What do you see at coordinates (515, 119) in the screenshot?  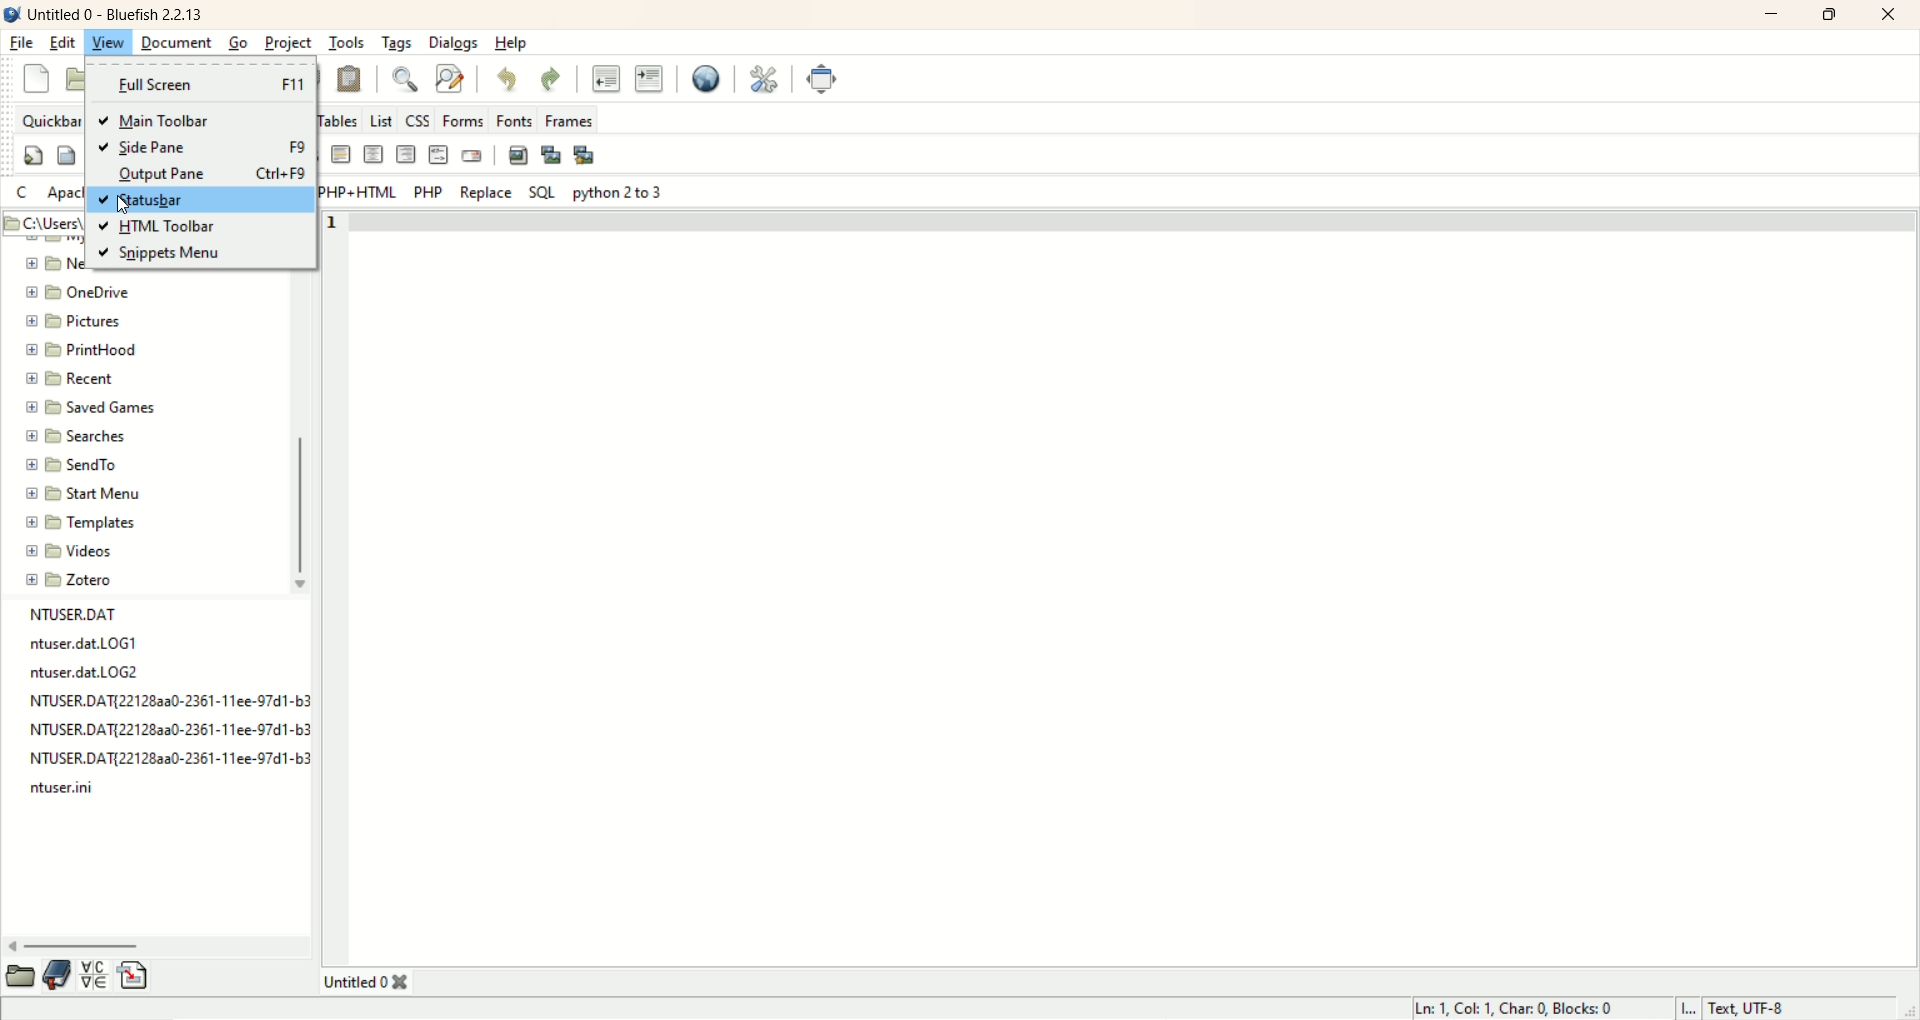 I see `fonts` at bounding box center [515, 119].